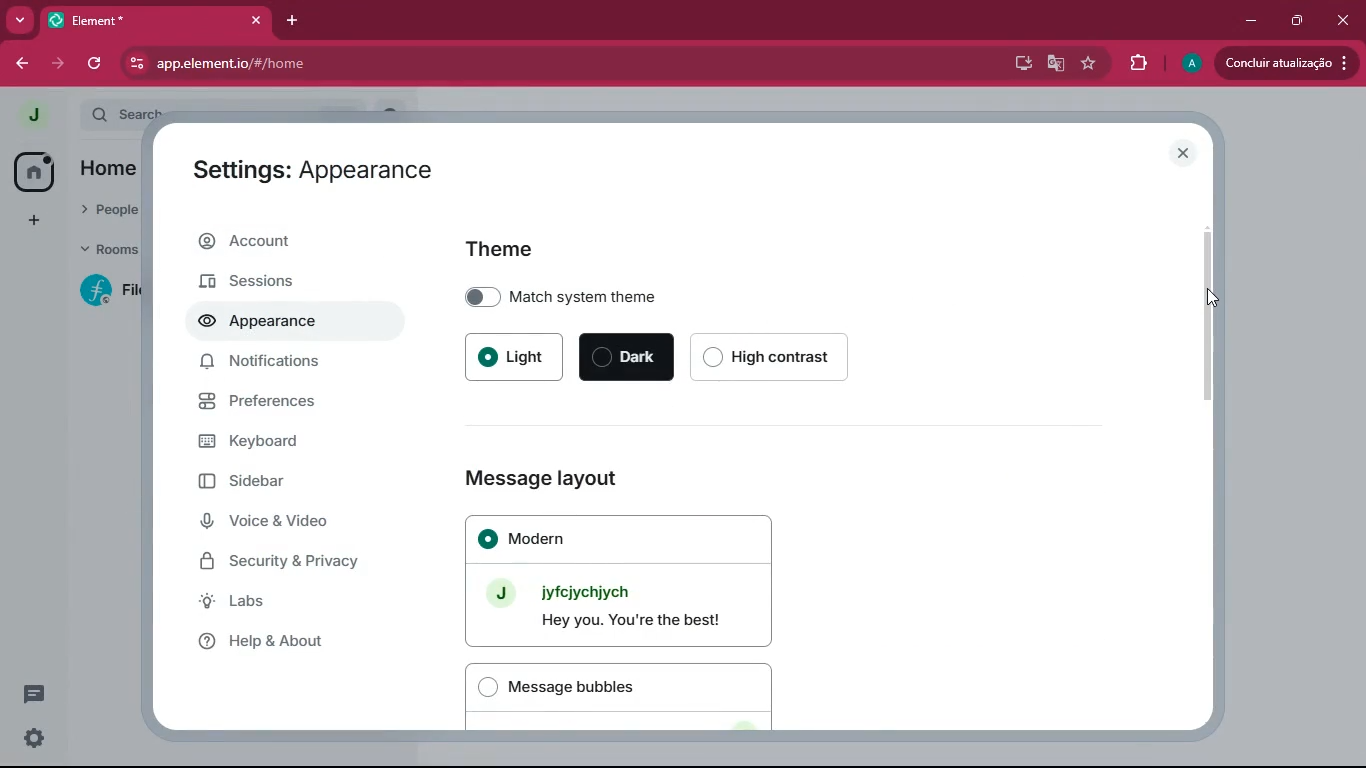 The image size is (1366, 768). I want to click on sidebar, so click(286, 486).